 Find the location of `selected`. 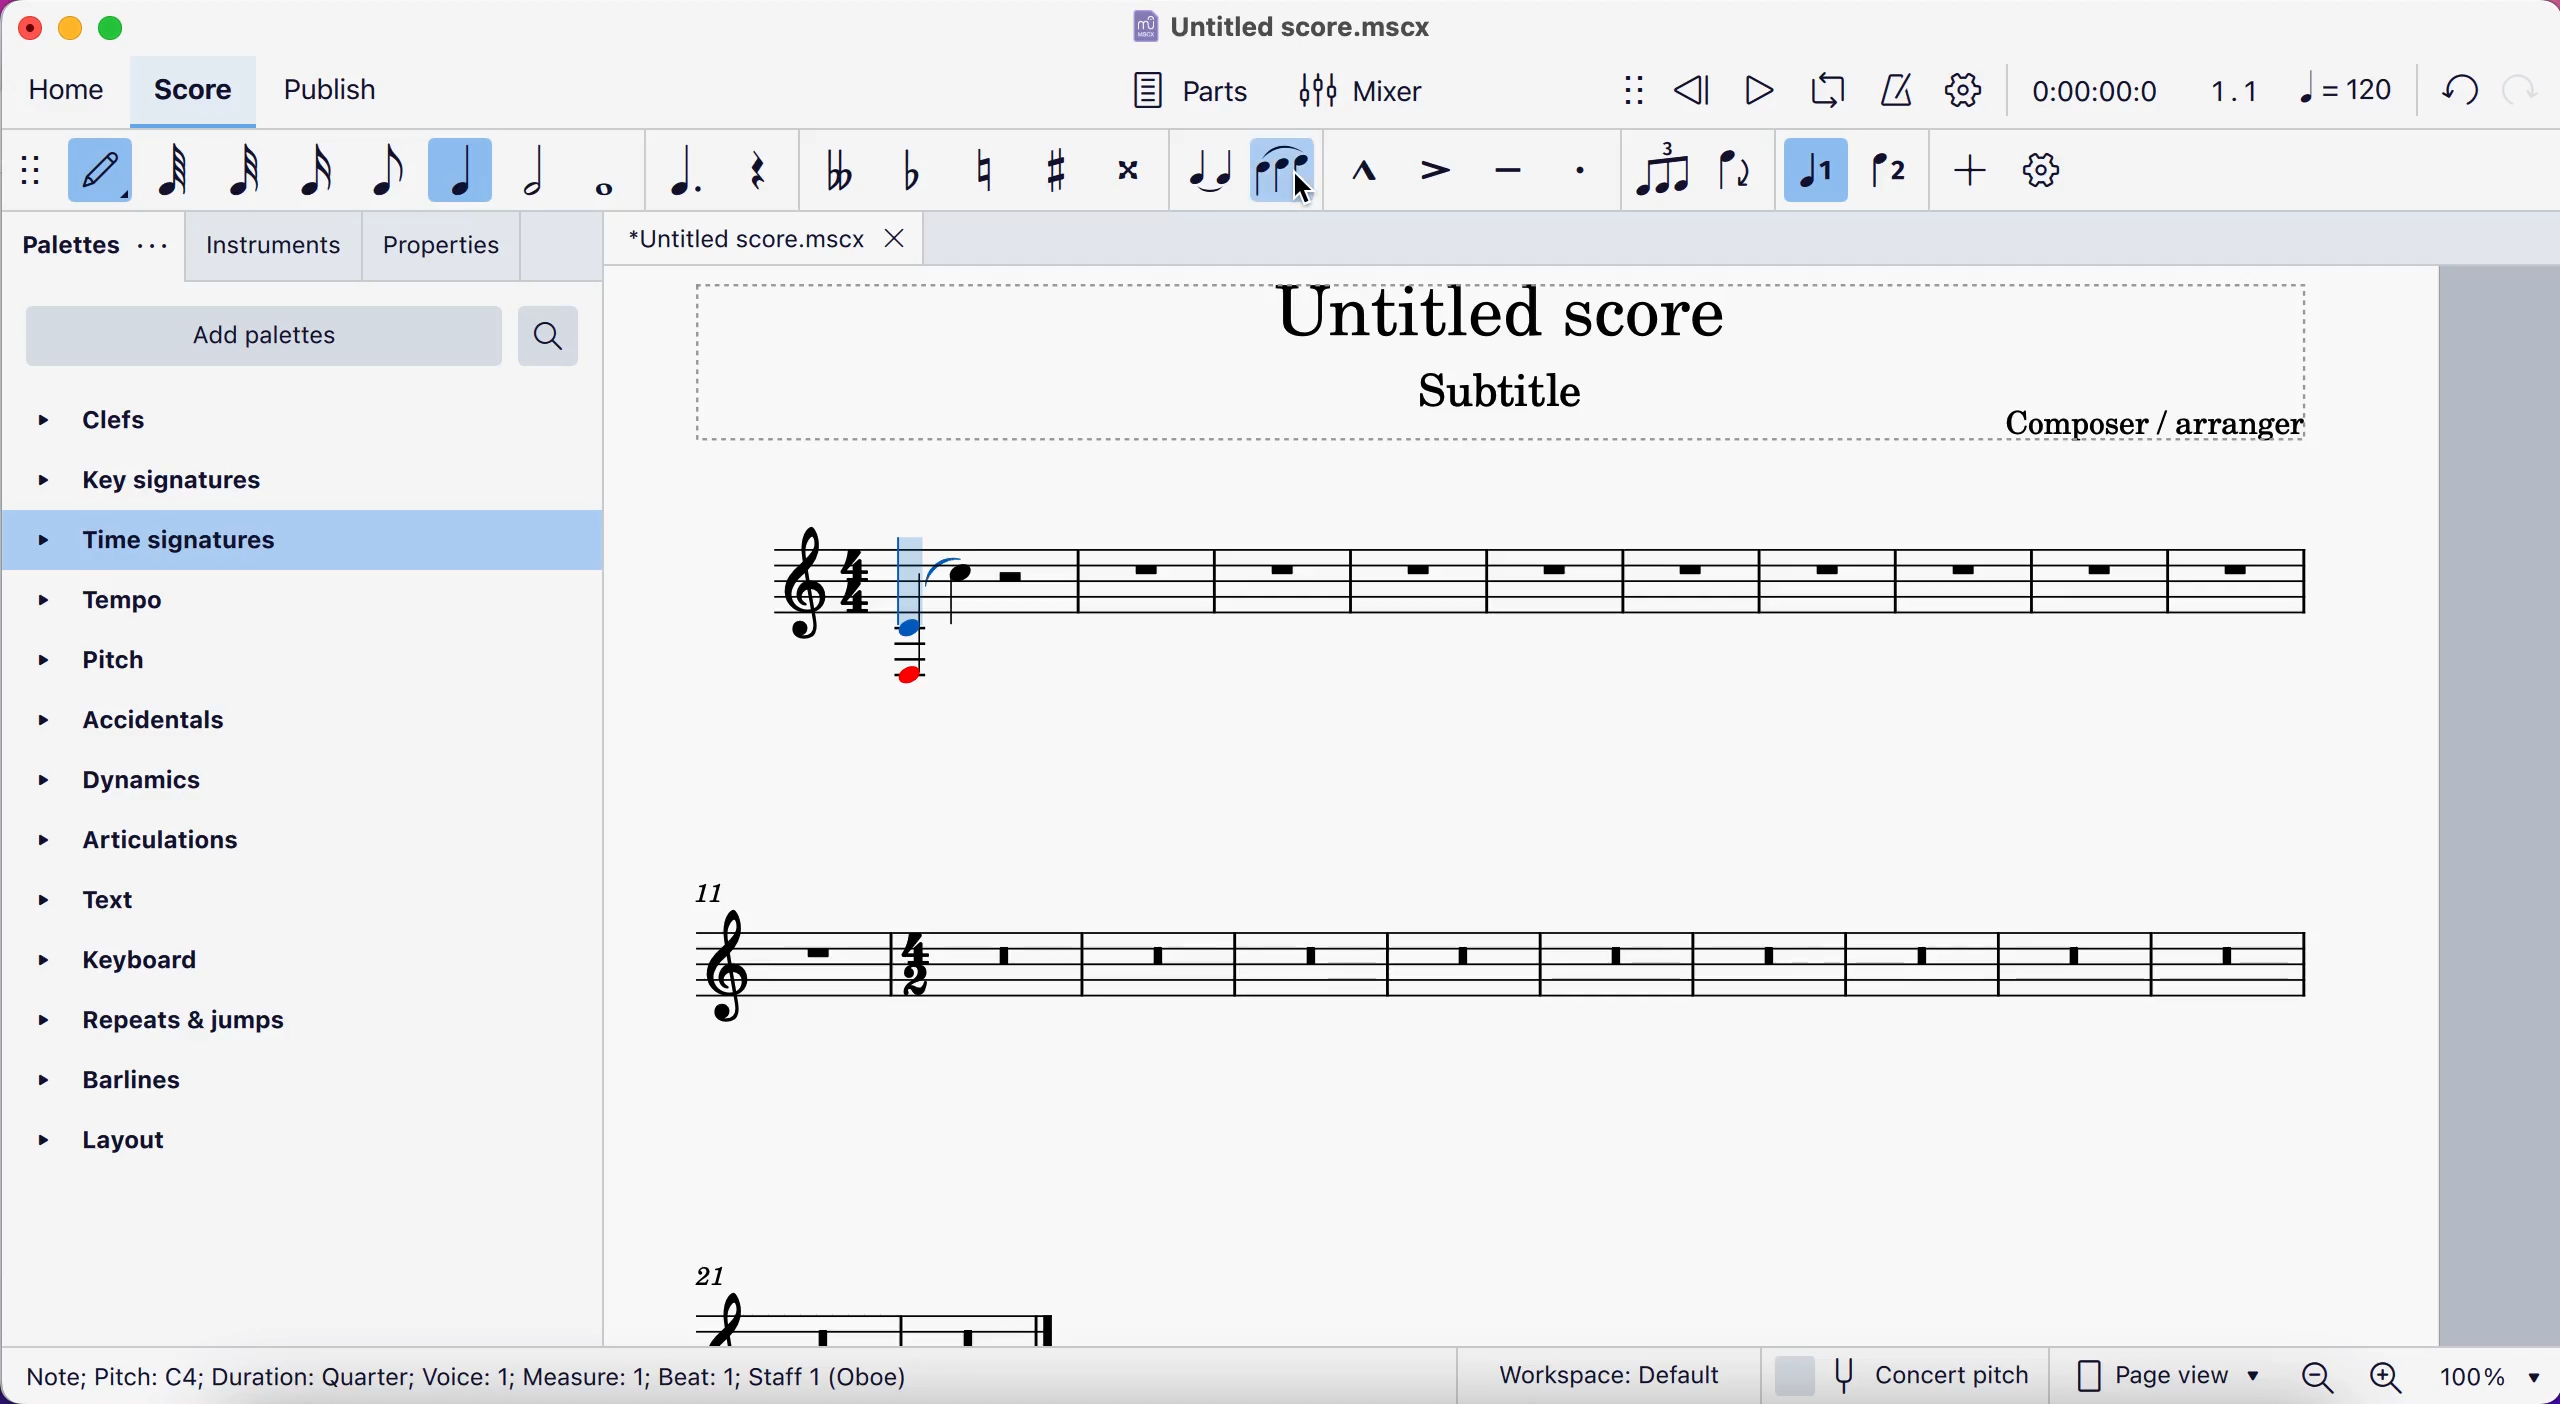

selected is located at coordinates (469, 170).